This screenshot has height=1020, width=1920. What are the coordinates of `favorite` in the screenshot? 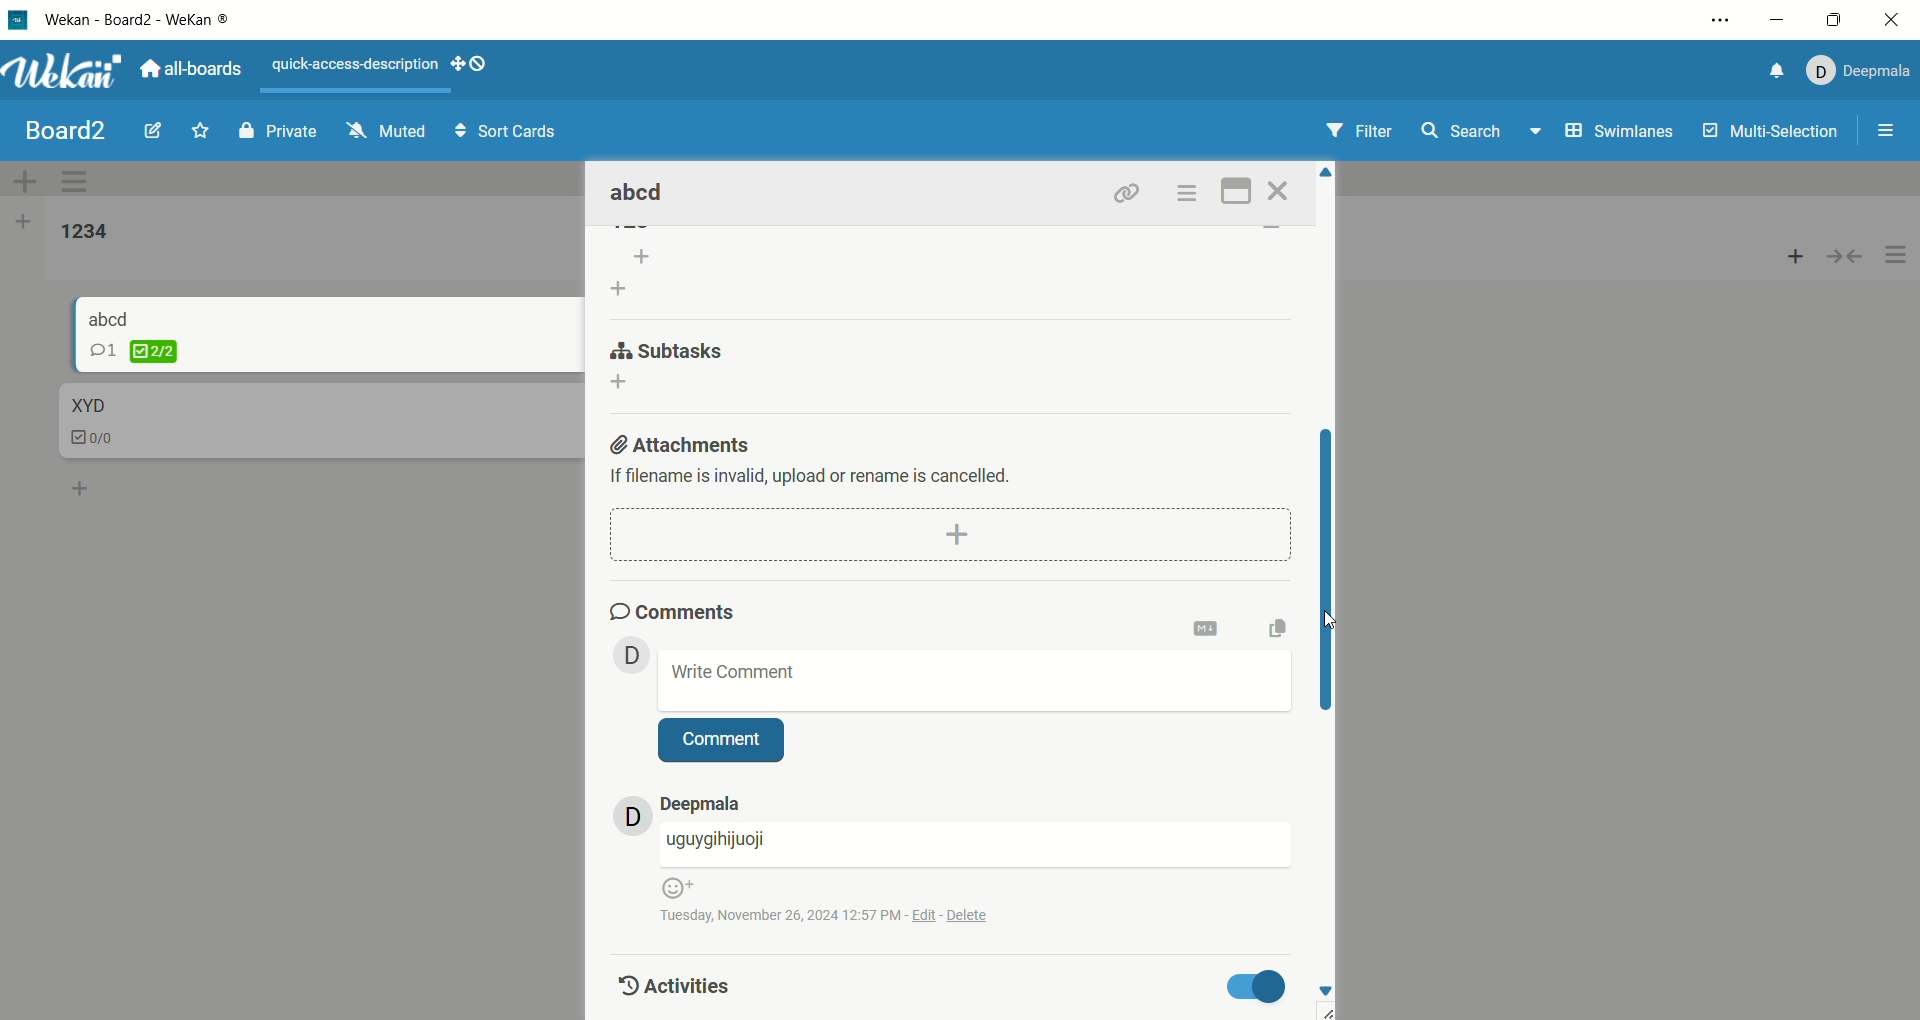 It's located at (202, 129).